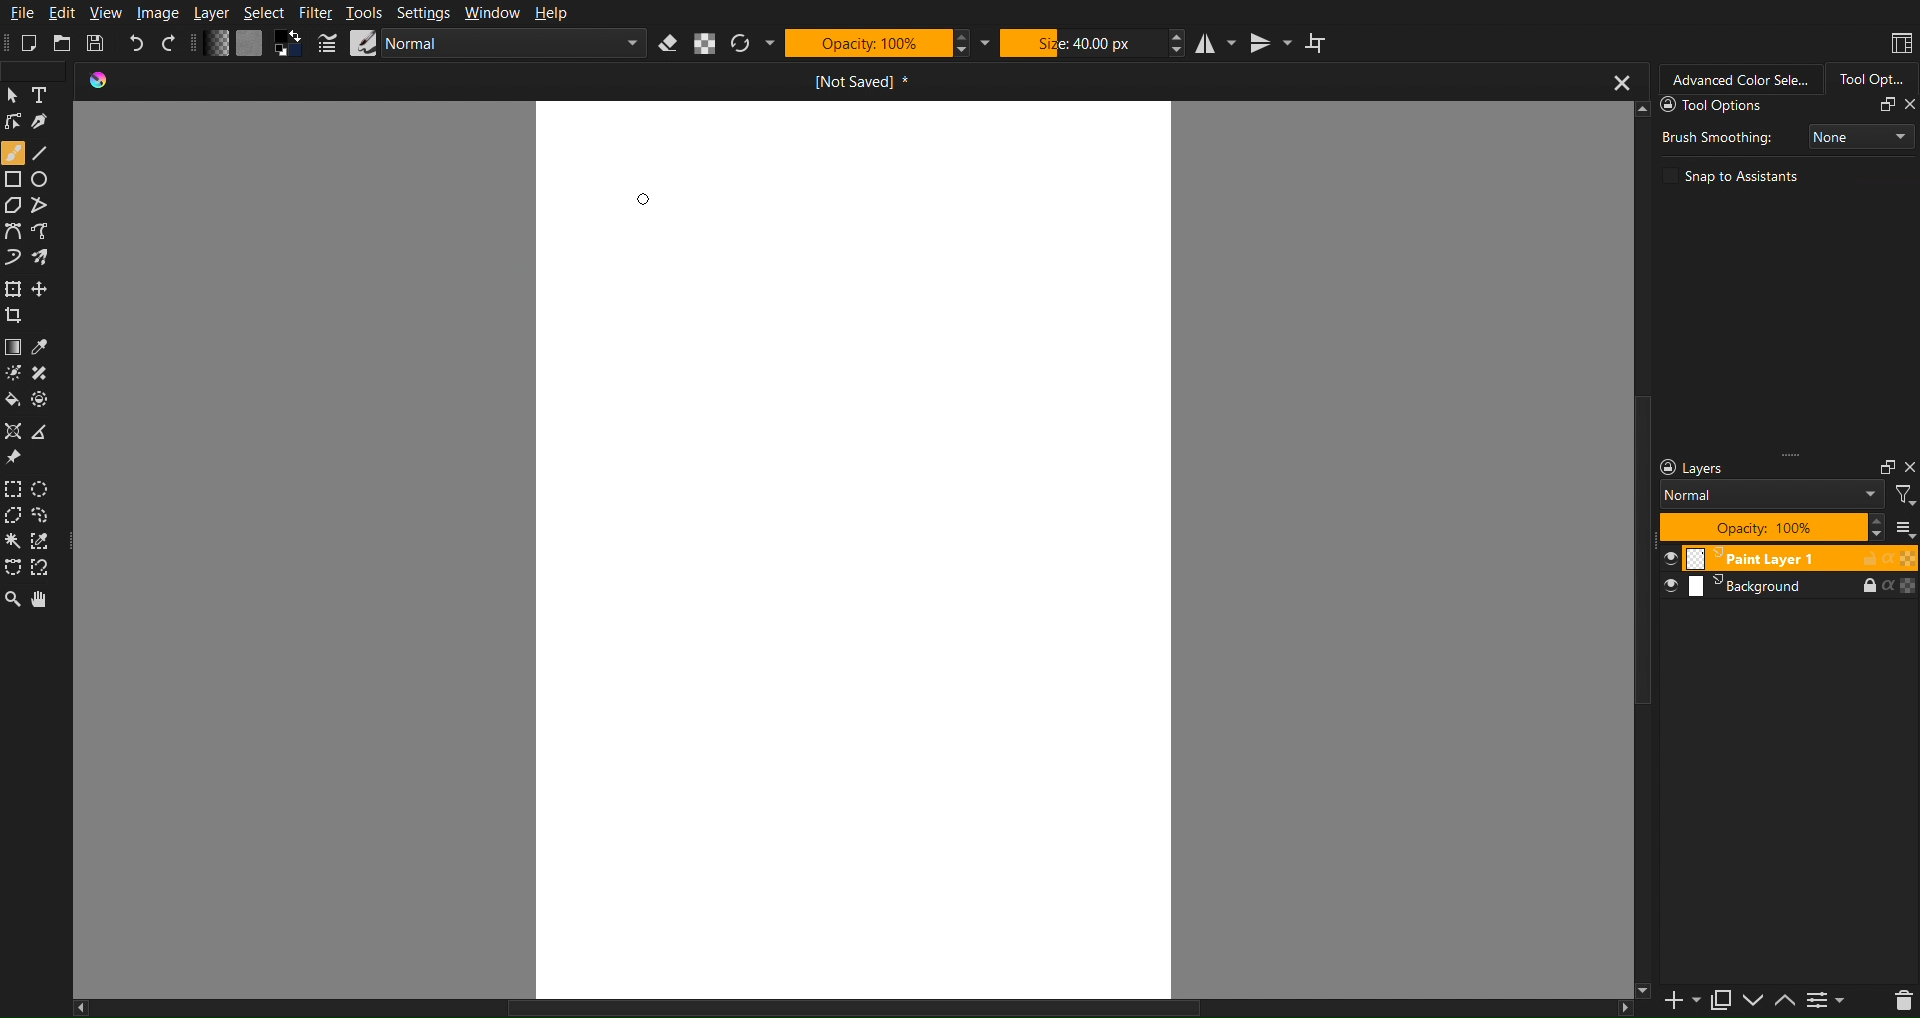 This screenshot has height=1018, width=1920. What do you see at coordinates (1763, 468) in the screenshot?
I see `Layer Settings` at bounding box center [1763, 468].